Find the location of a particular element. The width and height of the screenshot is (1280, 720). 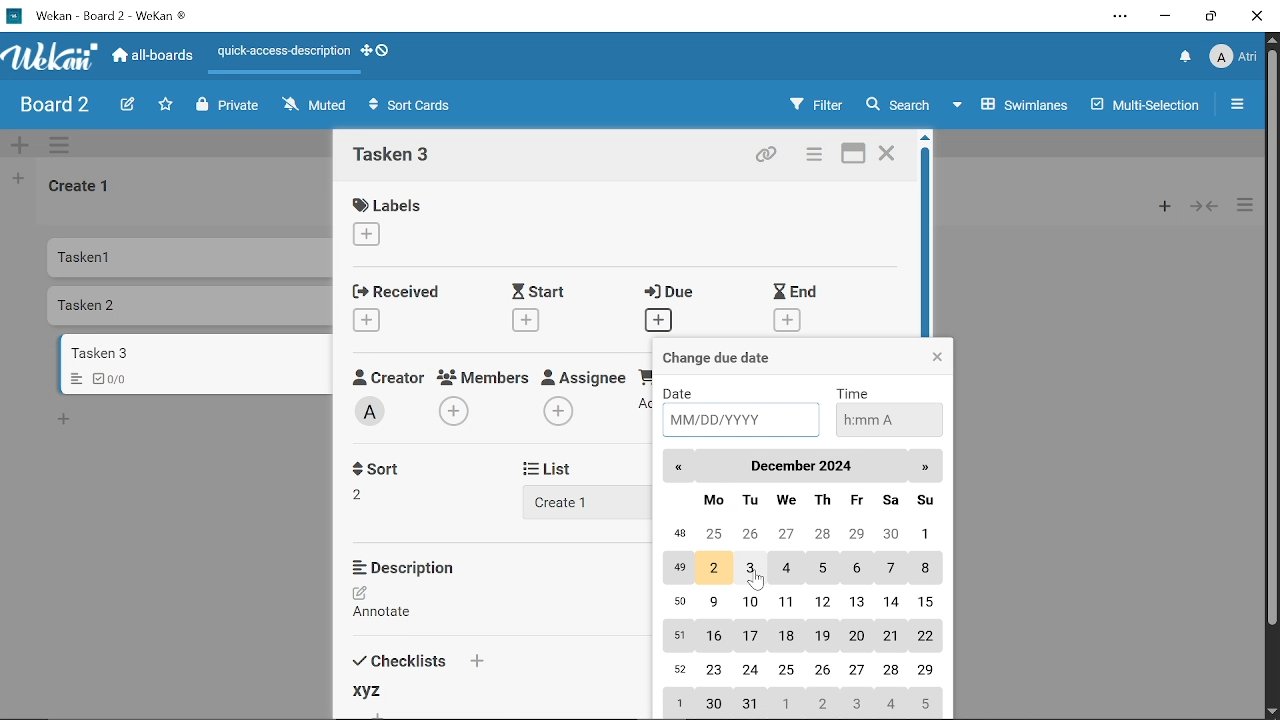

Add description is located at coordinates (392, 605).